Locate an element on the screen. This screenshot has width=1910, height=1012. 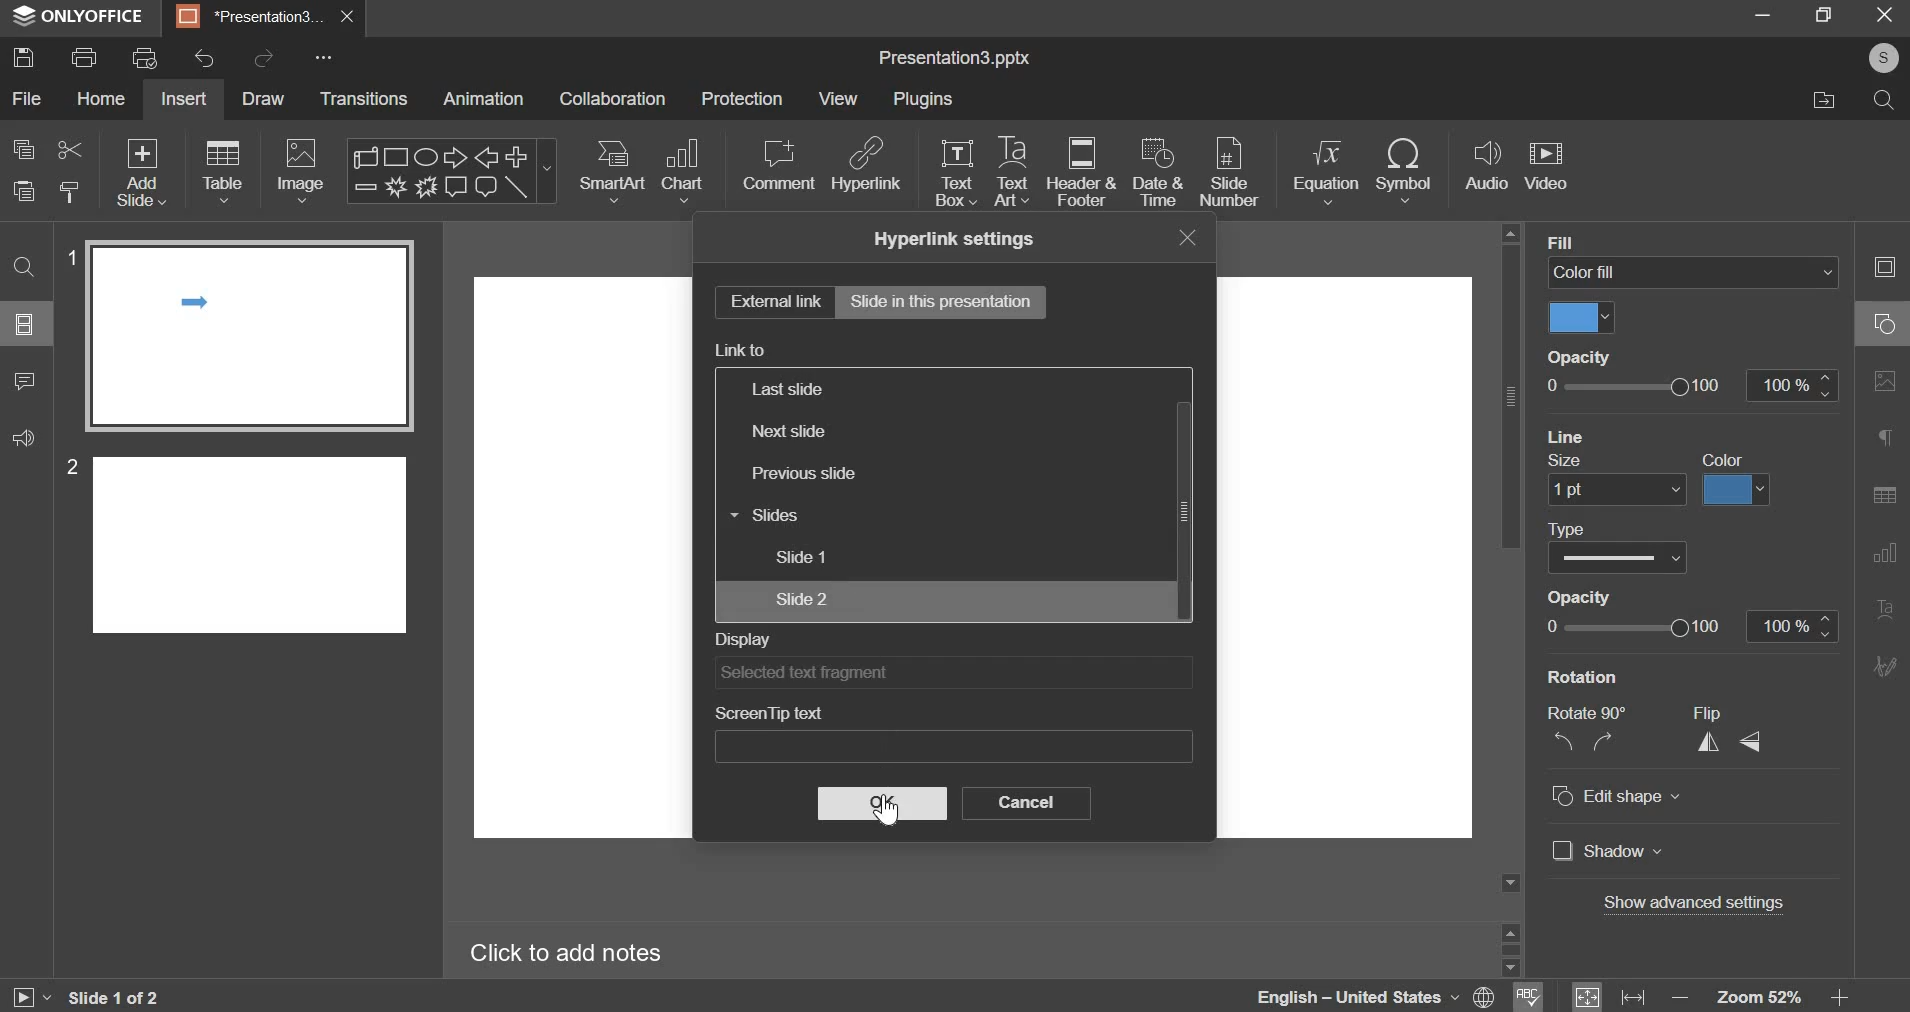
comment is located at coordinates (778, 165).